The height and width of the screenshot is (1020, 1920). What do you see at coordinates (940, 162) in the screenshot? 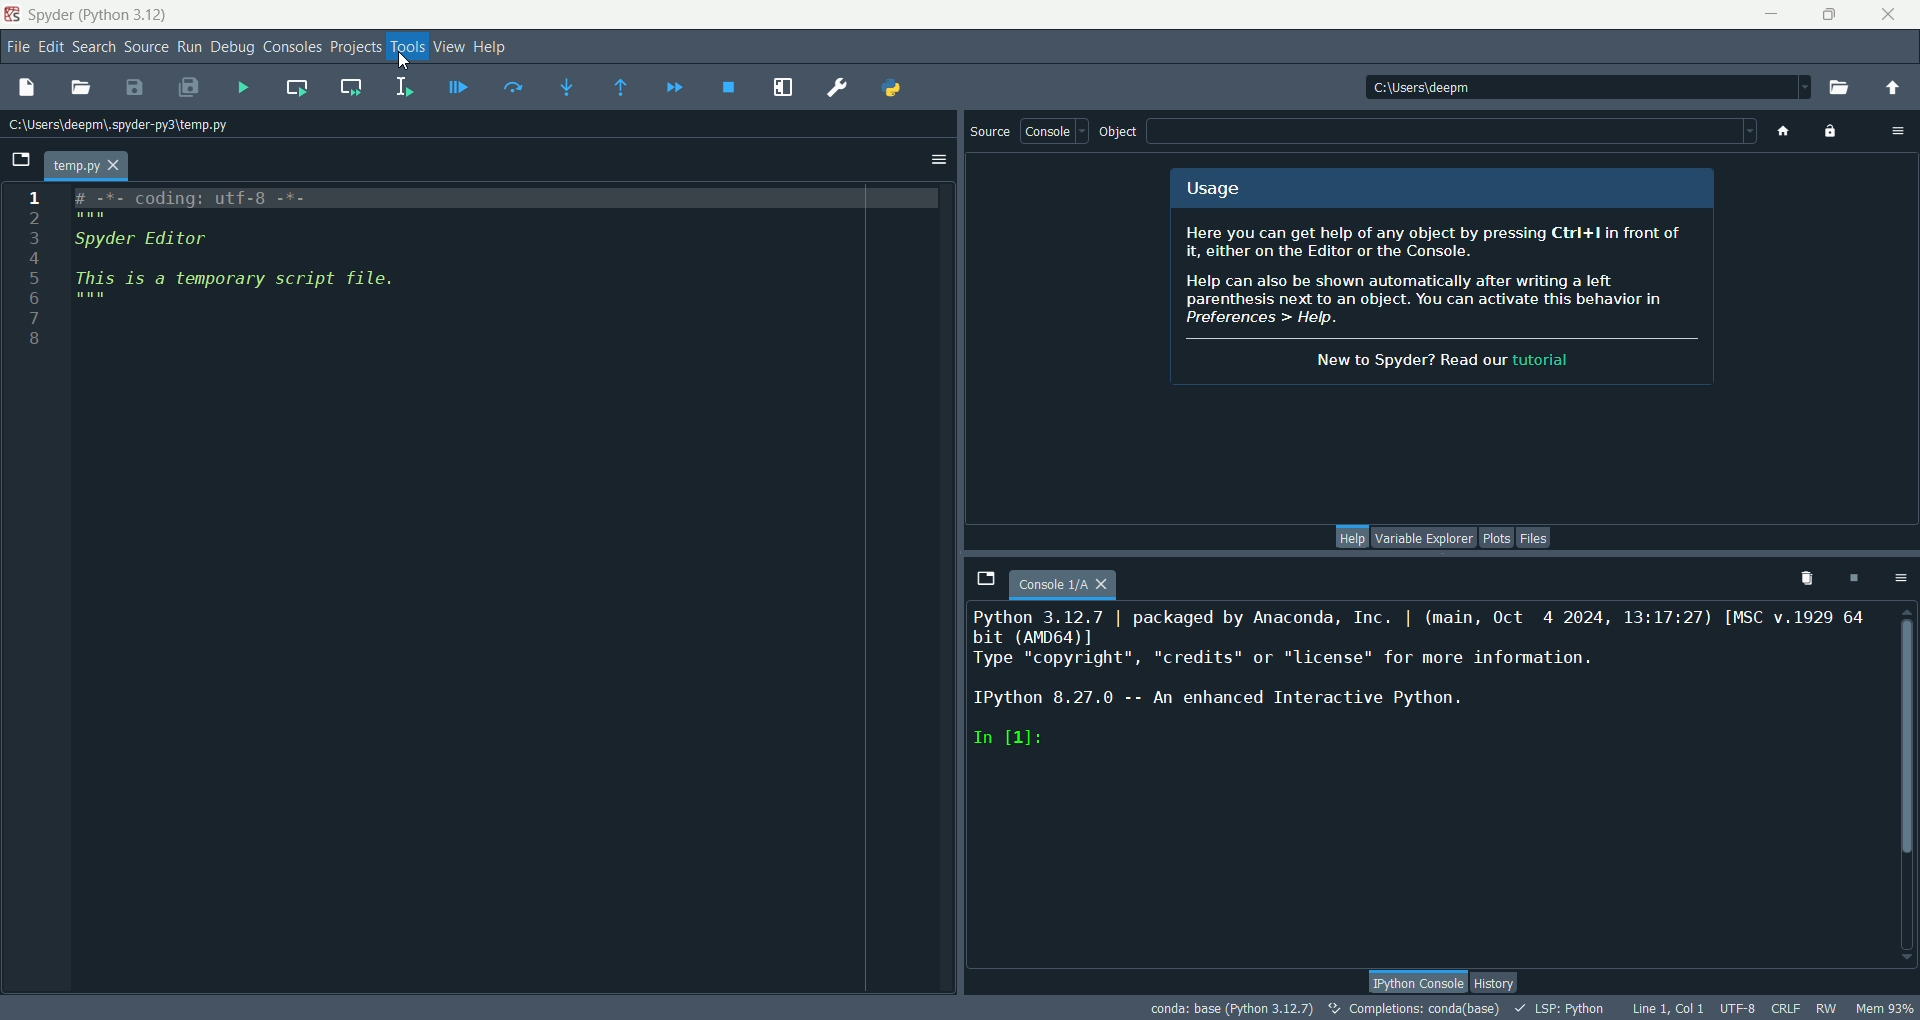
I see `options` at bounding box center [940, 162].